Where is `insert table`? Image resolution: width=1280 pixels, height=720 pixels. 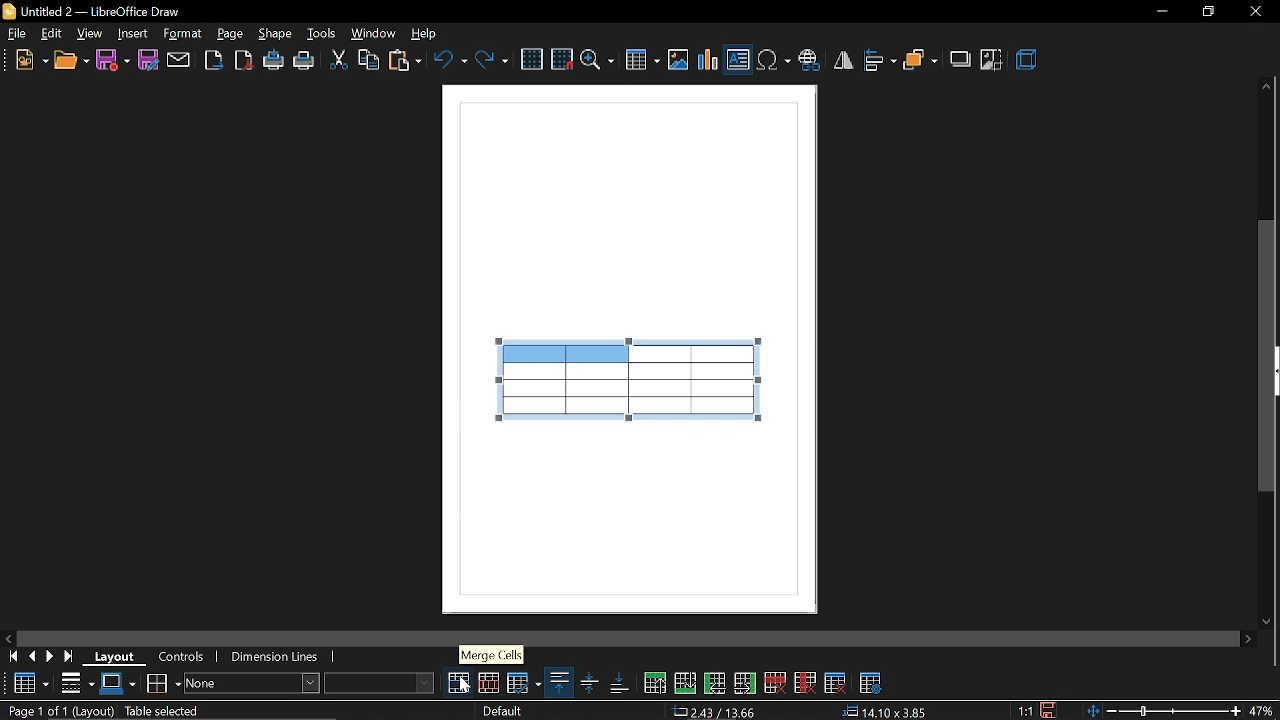
insert table is located at coordinates (642, 59).